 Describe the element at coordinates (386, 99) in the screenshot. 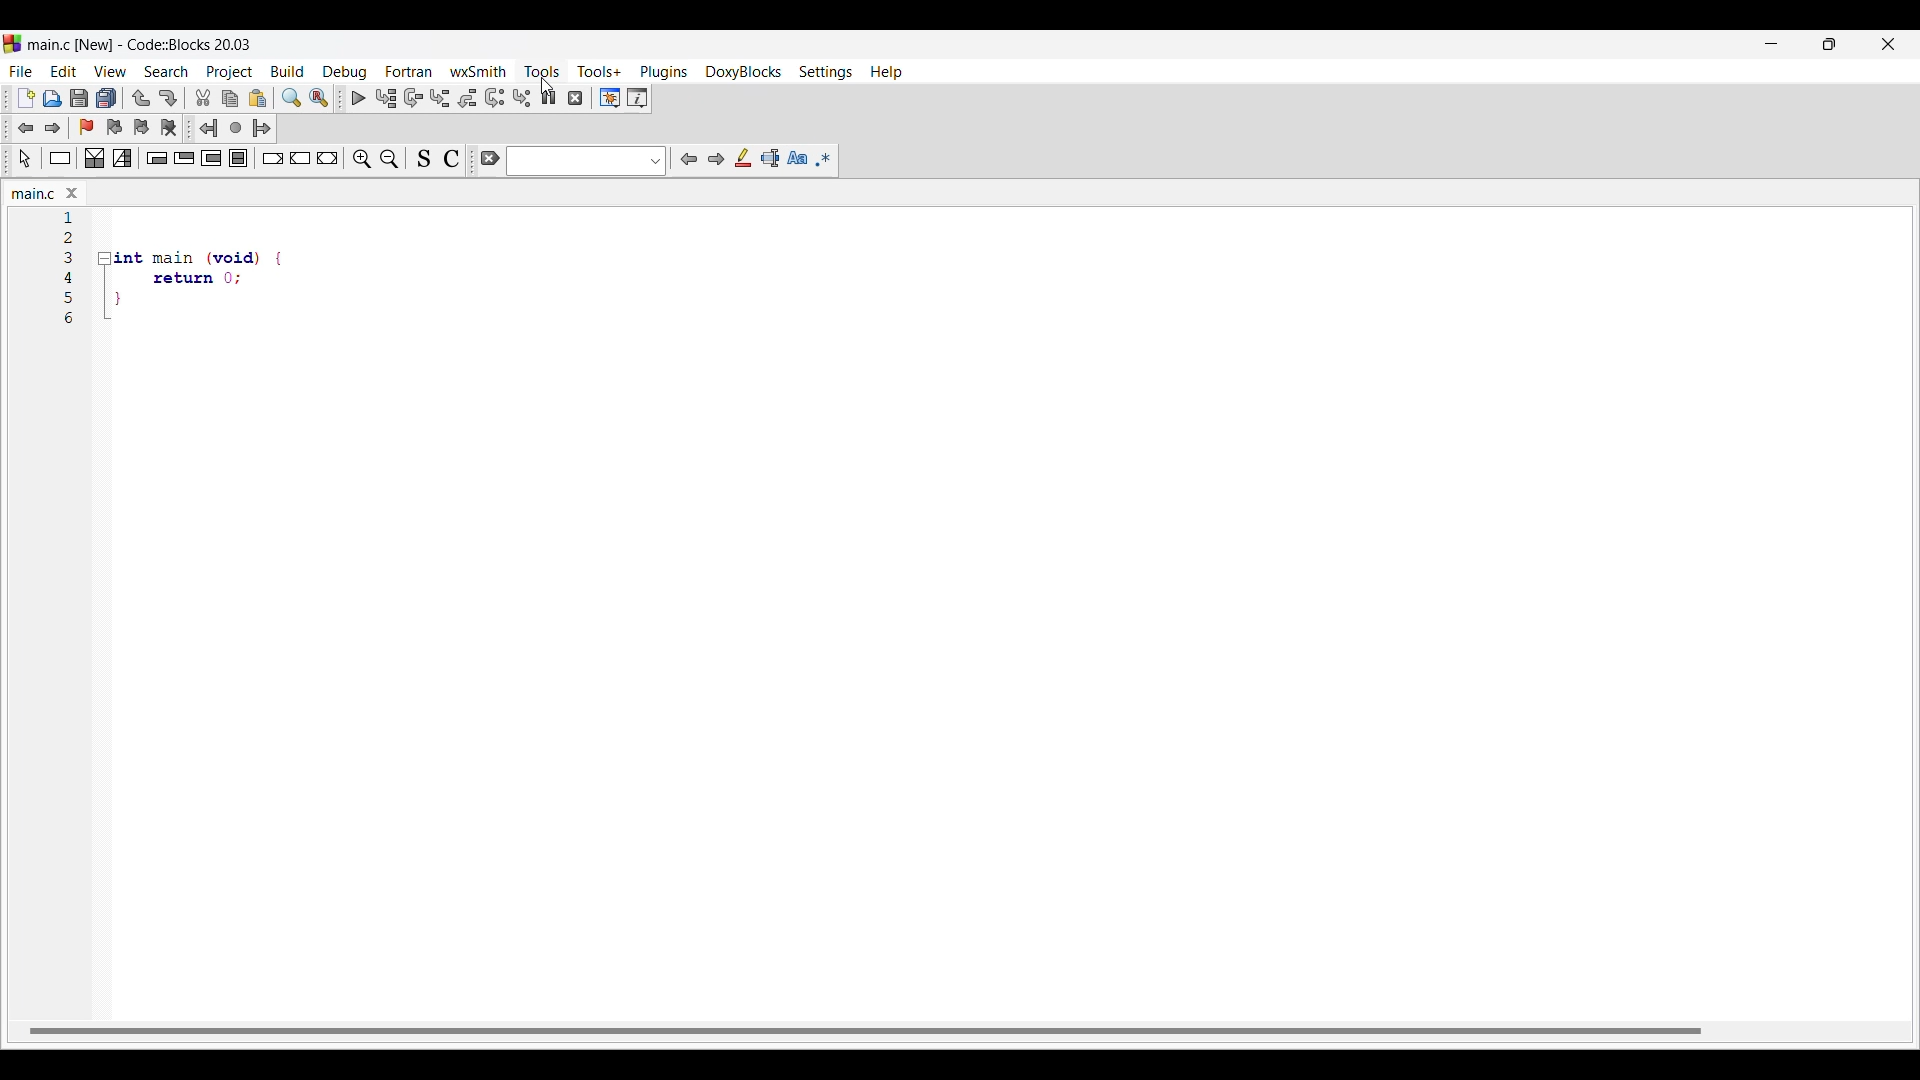

I see `Run to cursor` at that location.